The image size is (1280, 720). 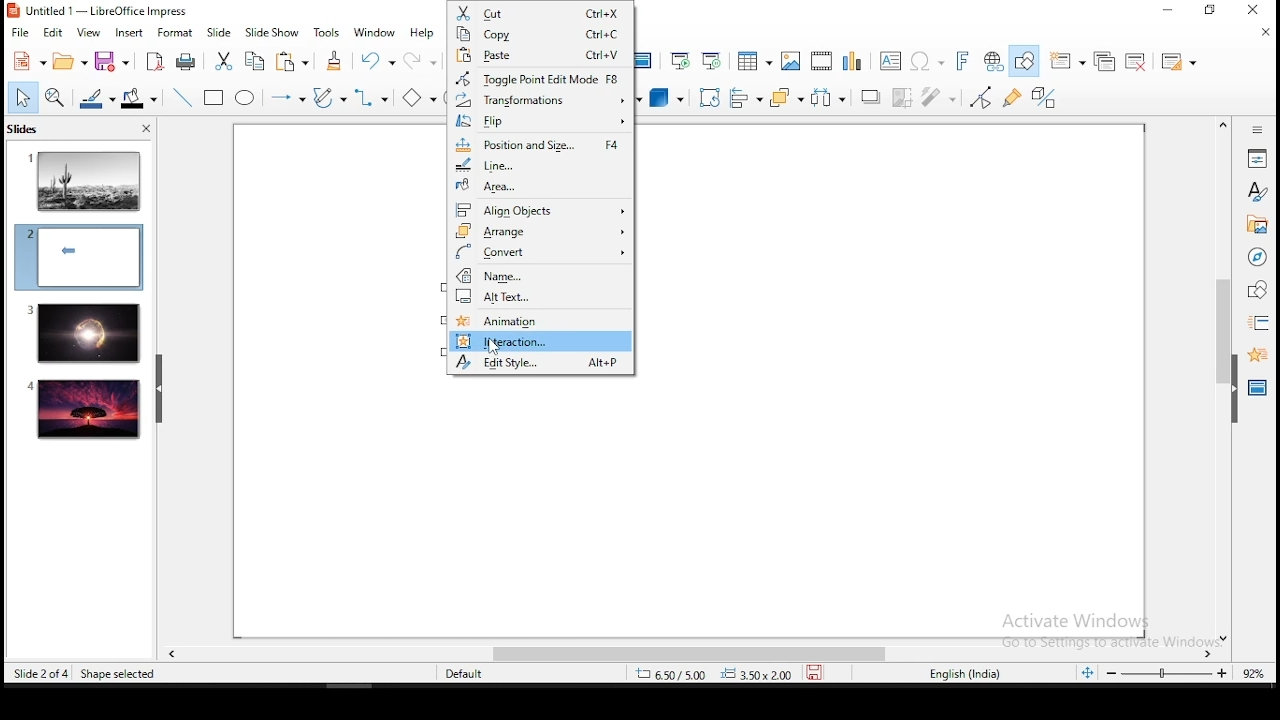 I want to click on new slide, so click(x=1069, y=60).